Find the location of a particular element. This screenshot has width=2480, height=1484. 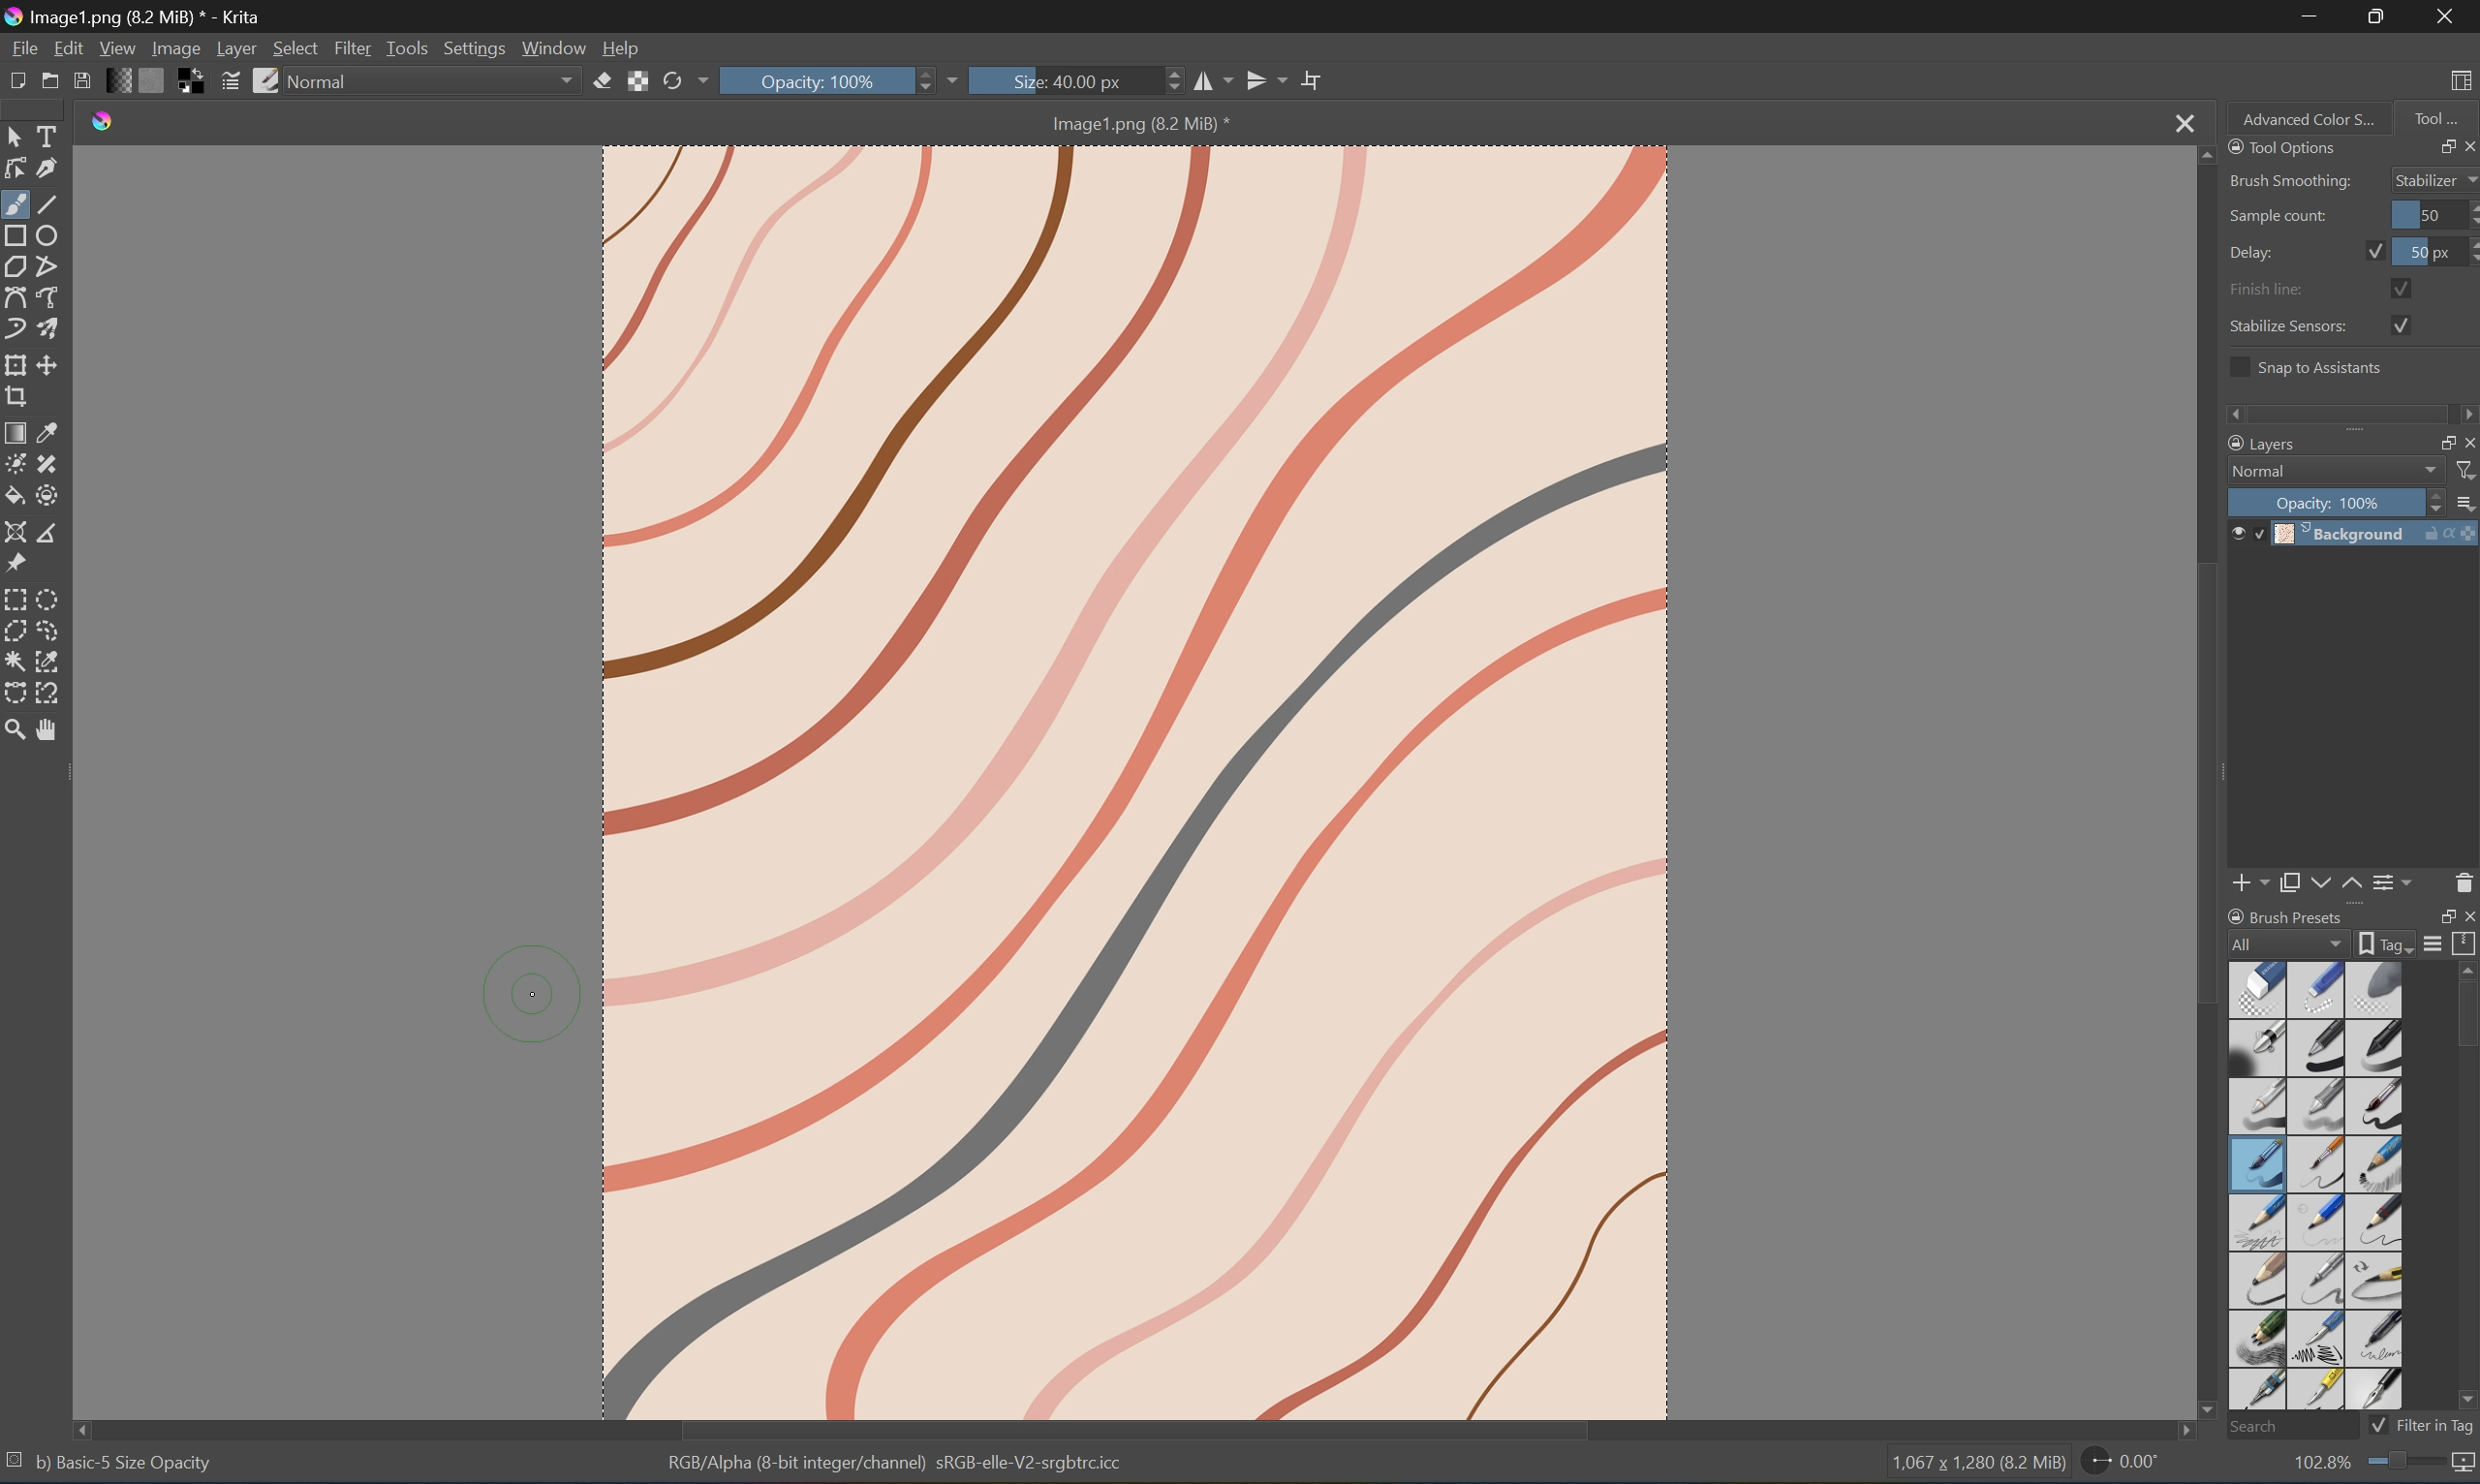

Edit shapes tool is located at coordinates (16, 169).